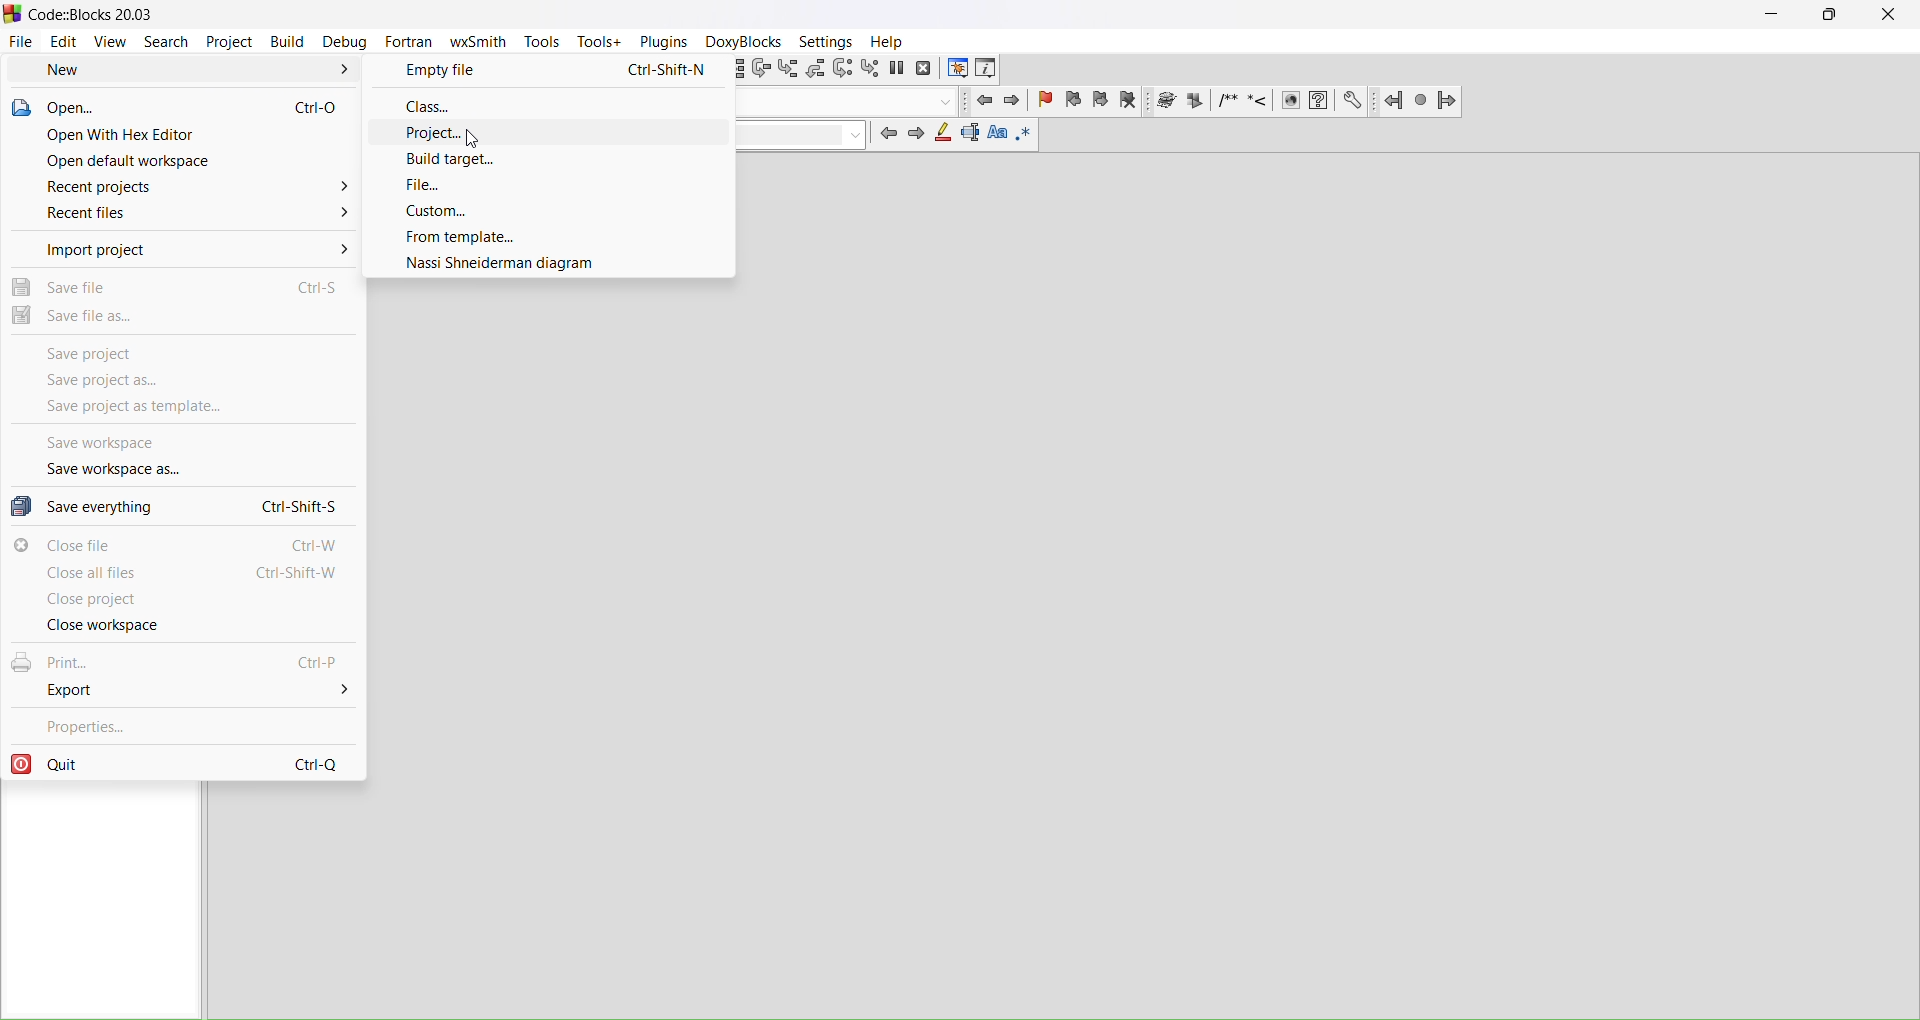  Describe the element at coordinates (179, 103) in the screenshot. I see `open` at that location.